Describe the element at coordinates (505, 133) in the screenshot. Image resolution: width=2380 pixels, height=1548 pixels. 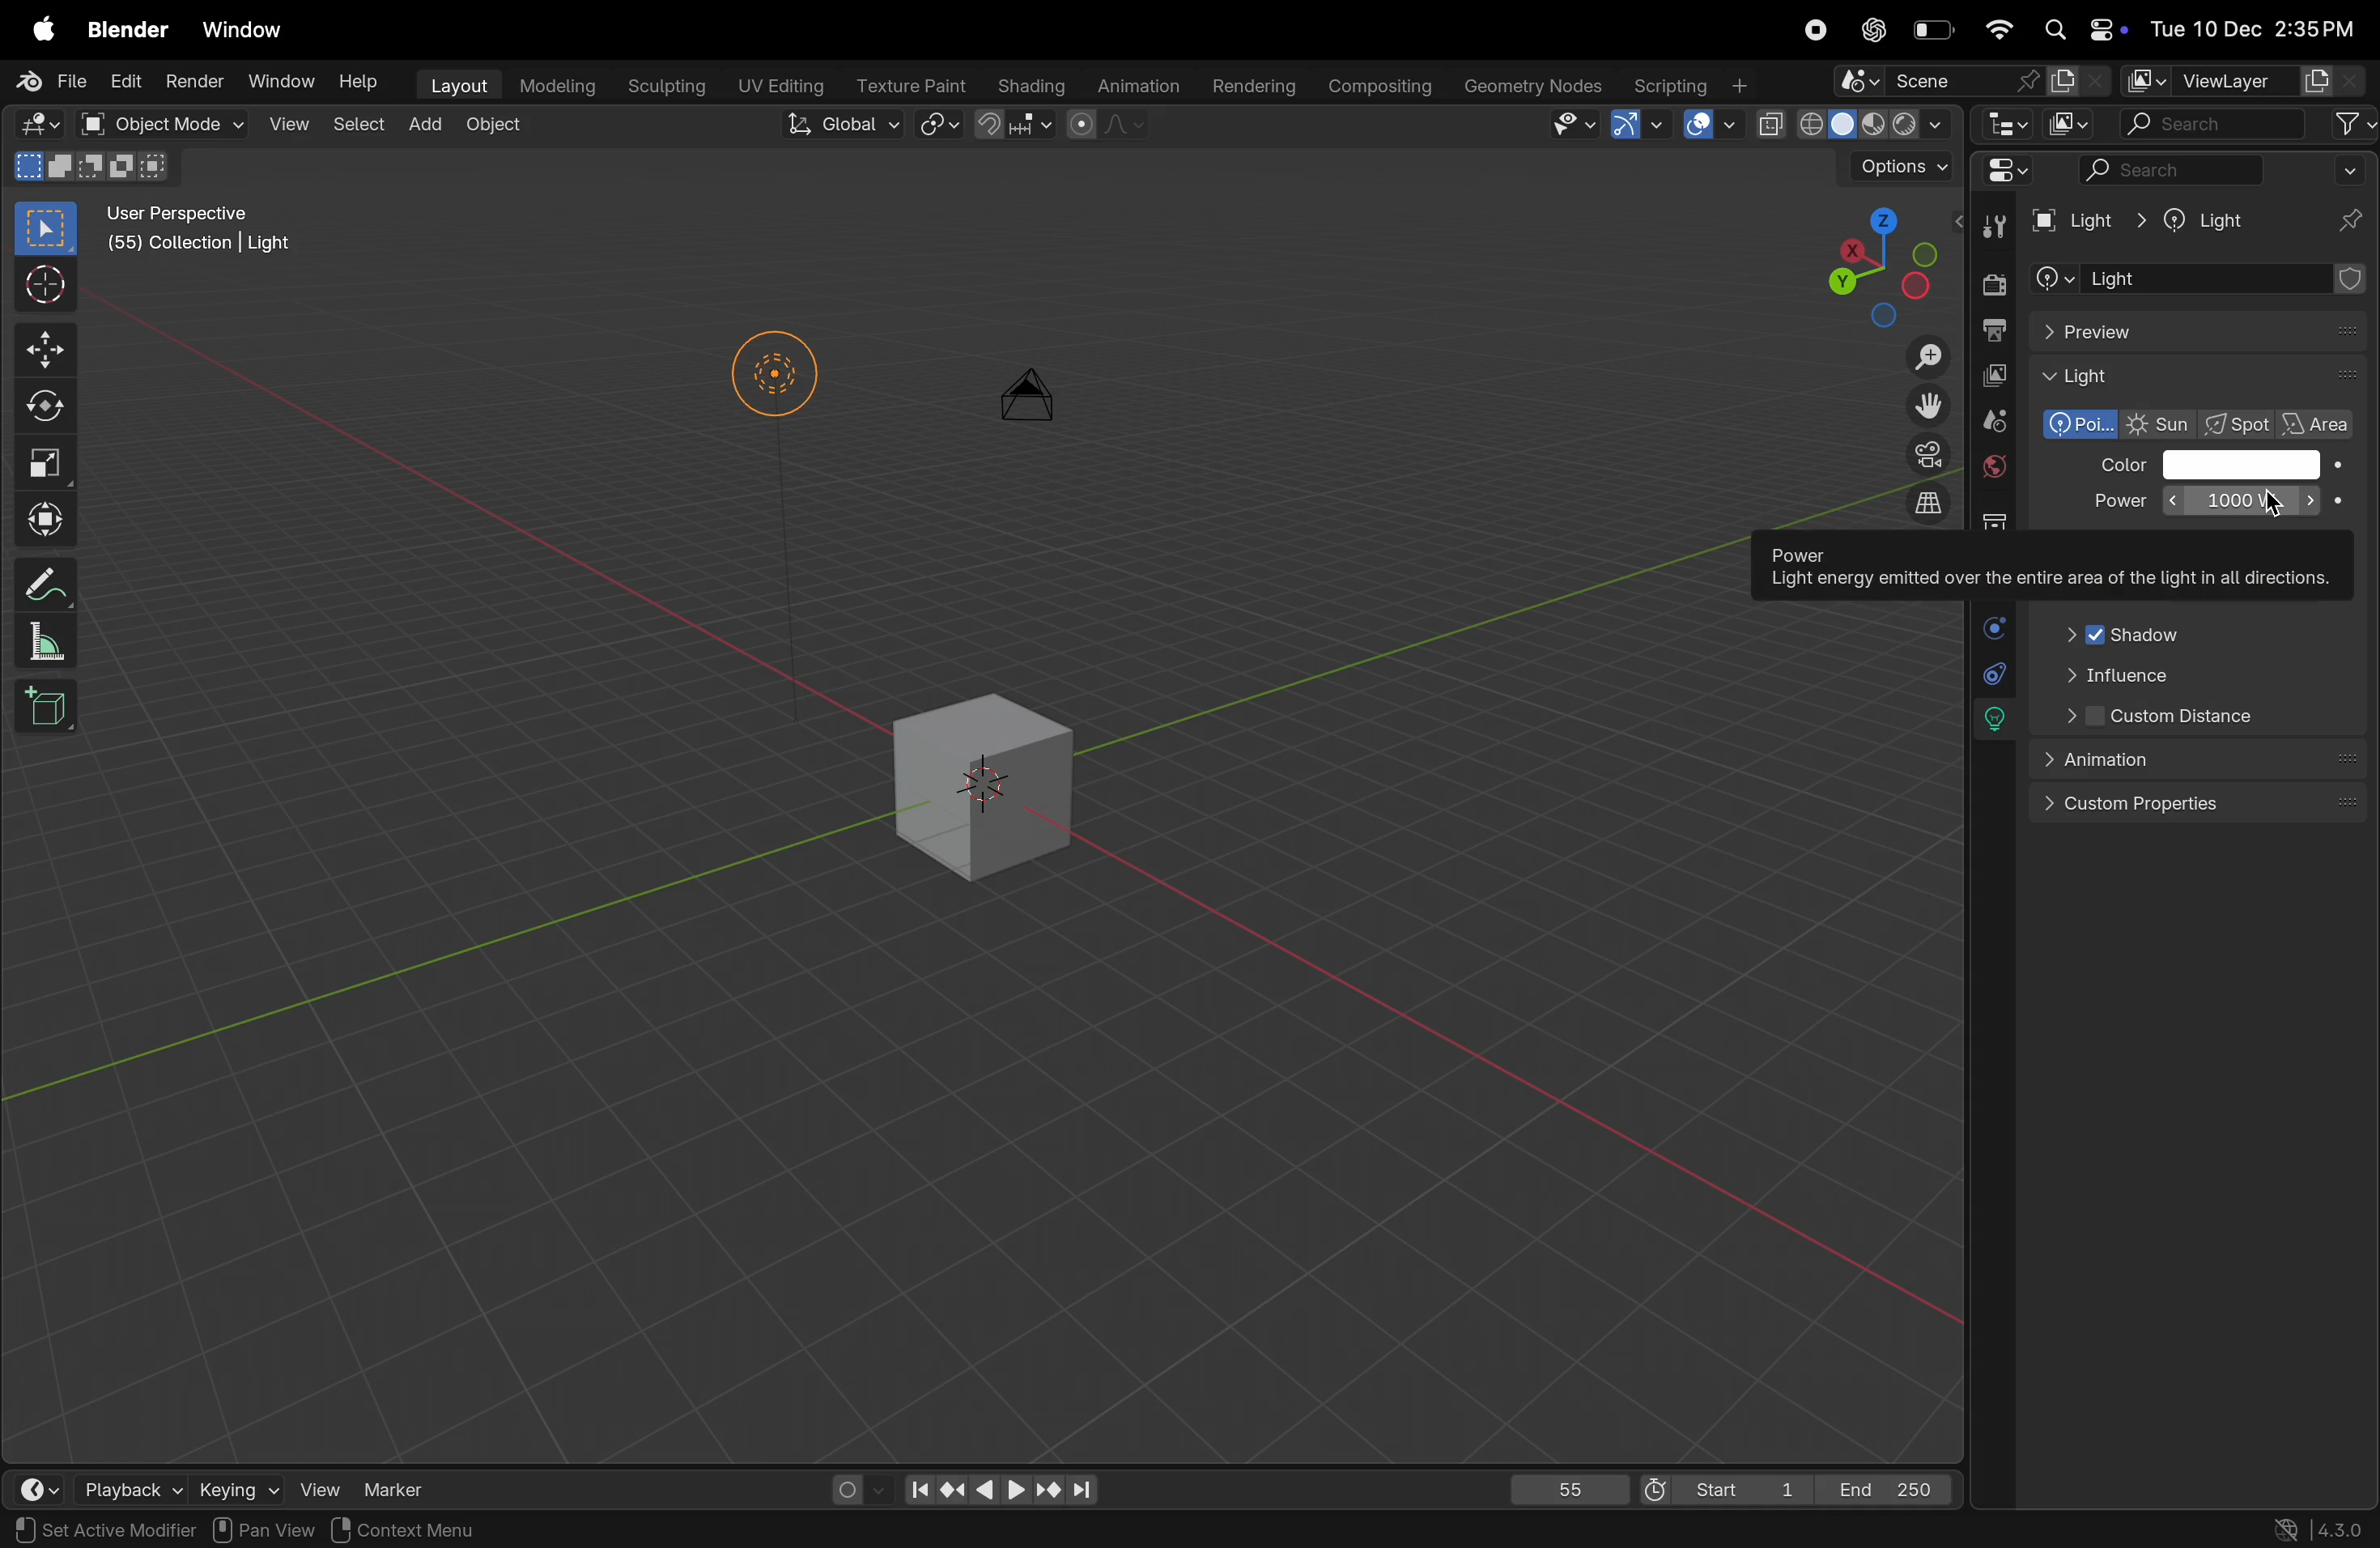
I see `object` at that location.